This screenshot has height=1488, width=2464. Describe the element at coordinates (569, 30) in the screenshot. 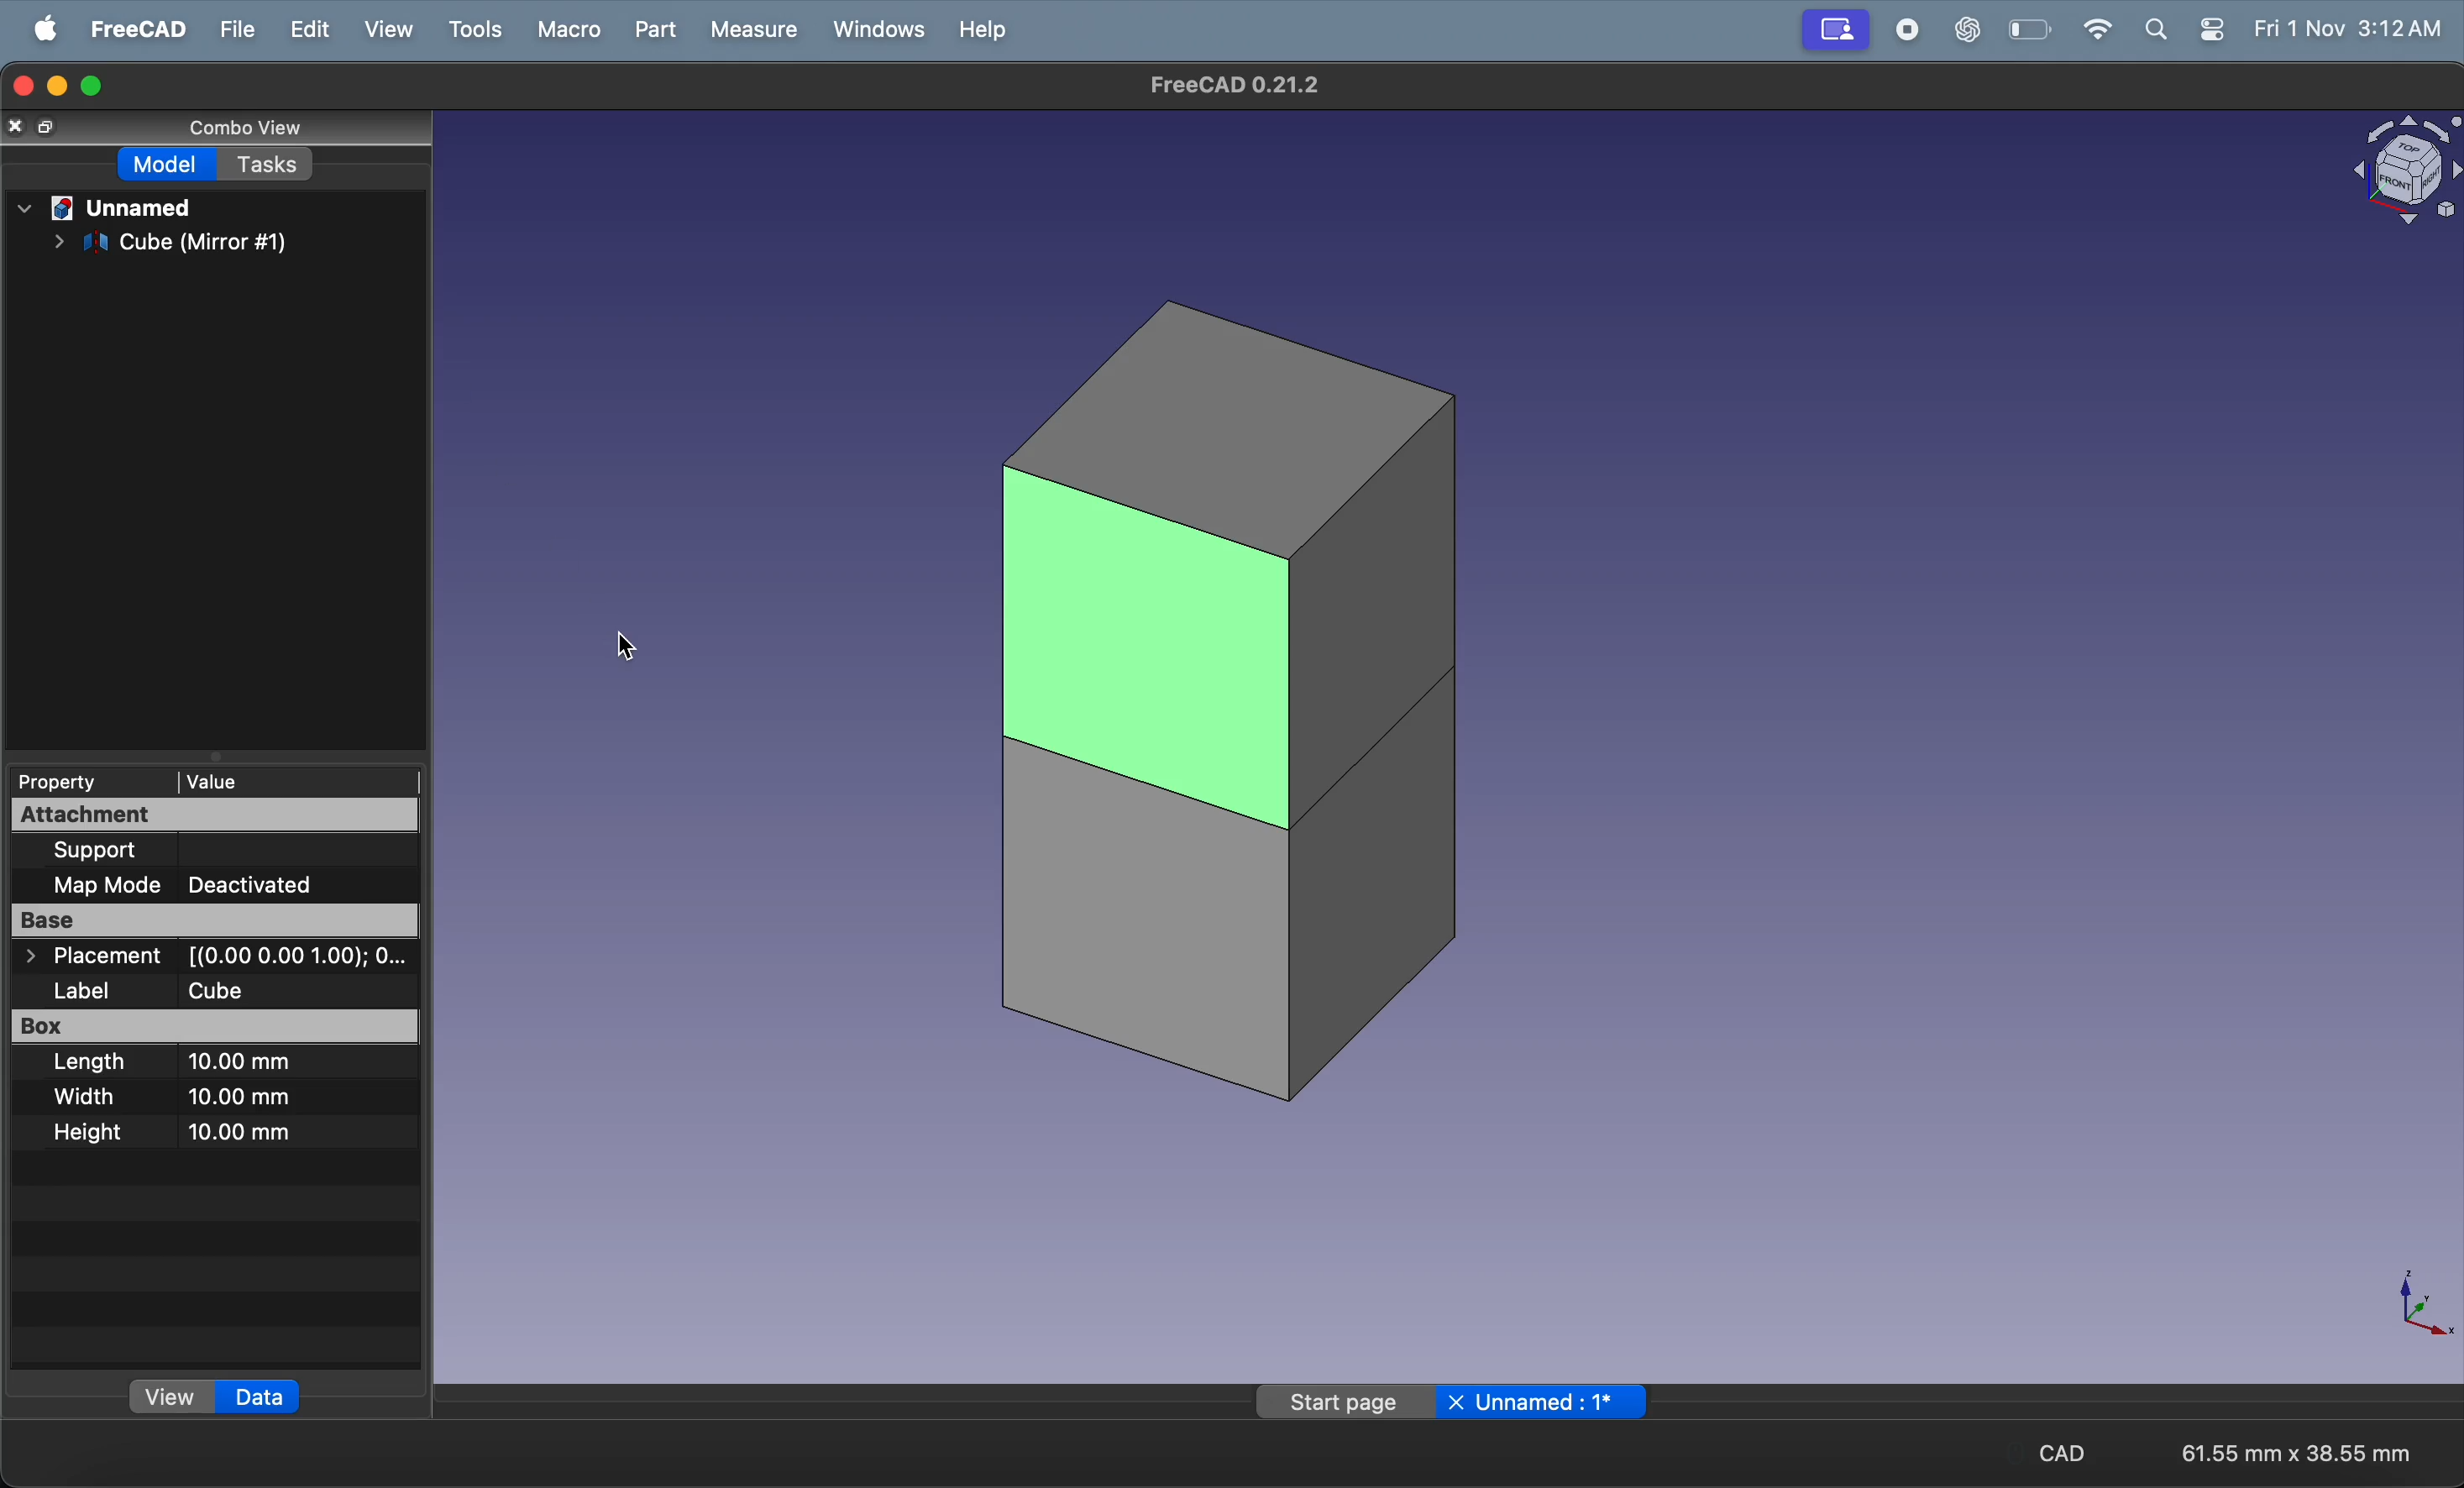

I see `marco` at that location.